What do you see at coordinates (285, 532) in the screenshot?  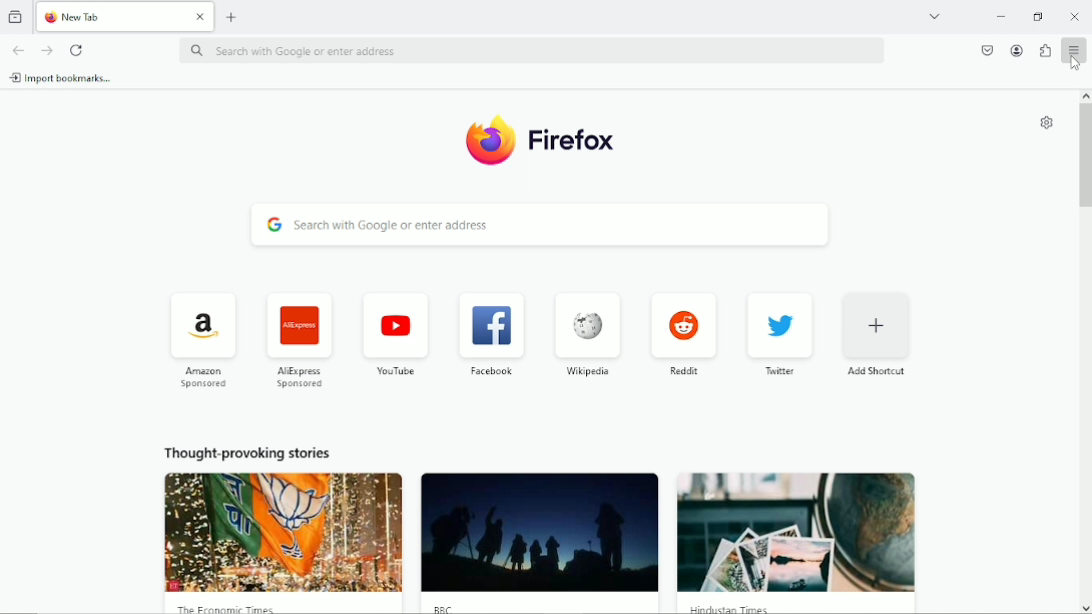 I see `image` at bounding box center [285, 532].